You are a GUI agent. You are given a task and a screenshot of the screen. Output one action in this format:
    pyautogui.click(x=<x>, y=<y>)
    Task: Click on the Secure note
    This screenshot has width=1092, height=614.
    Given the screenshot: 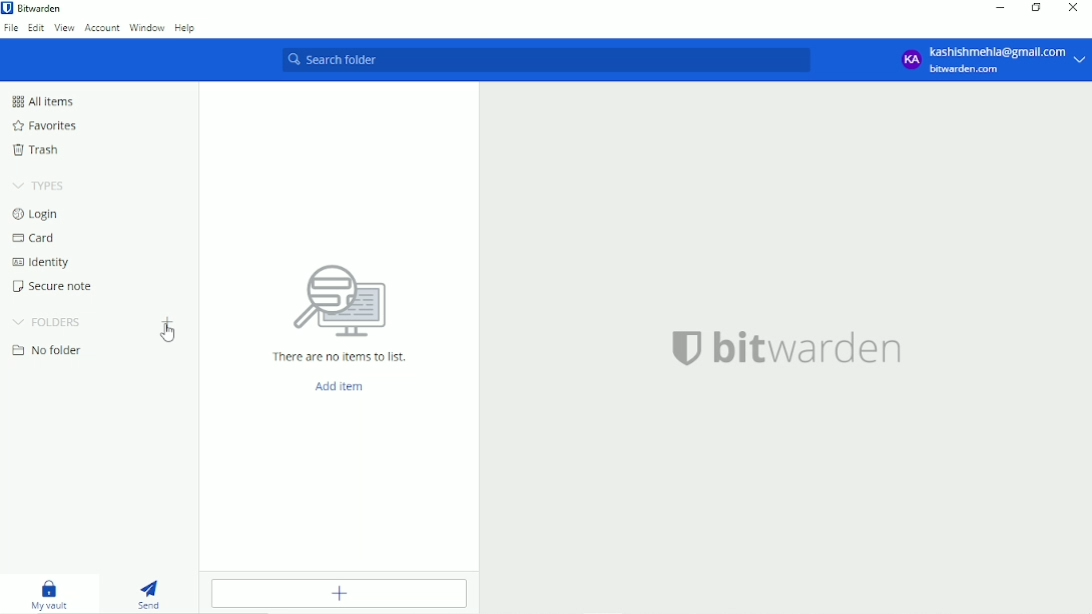 What is the action you would take?
    pyautogui.click(x=51, y=287)
    